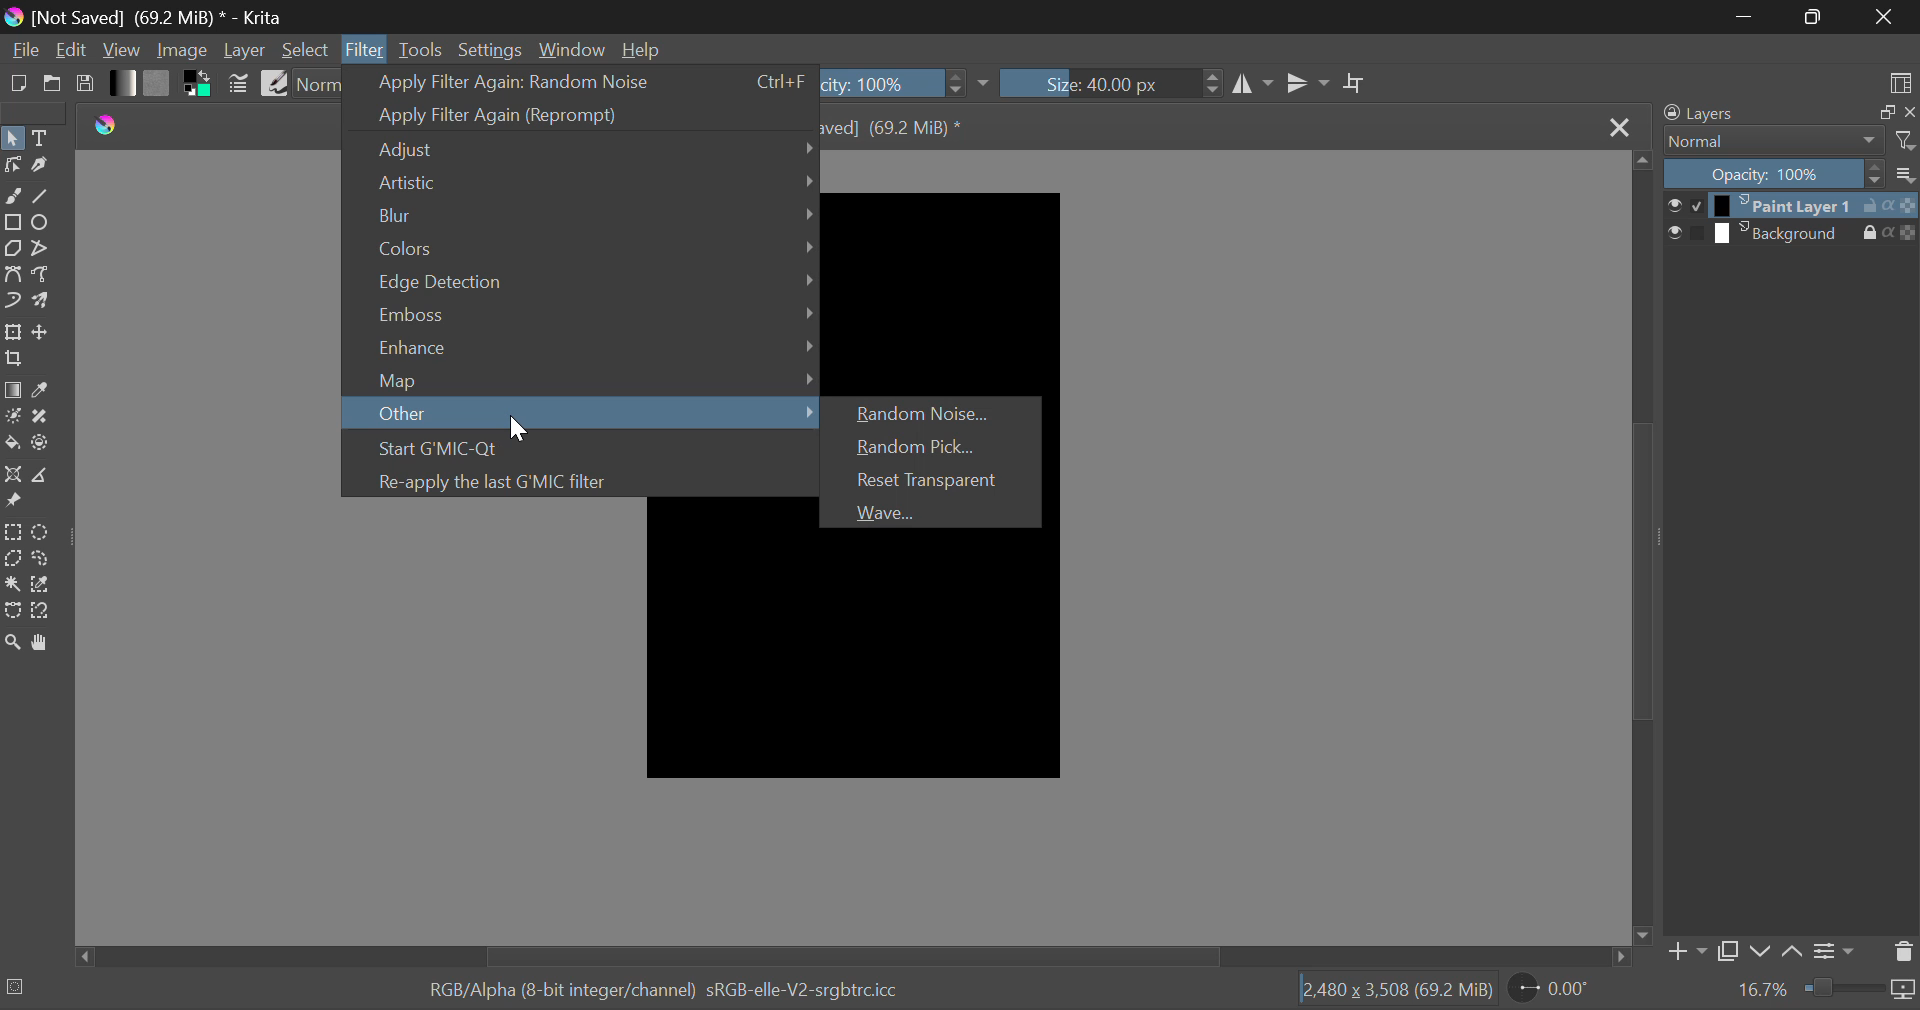 The image size is (1920, 1010). Describe the element at coordinates (1111, 82) in the screenshot. I see `Brush Size` at that location.